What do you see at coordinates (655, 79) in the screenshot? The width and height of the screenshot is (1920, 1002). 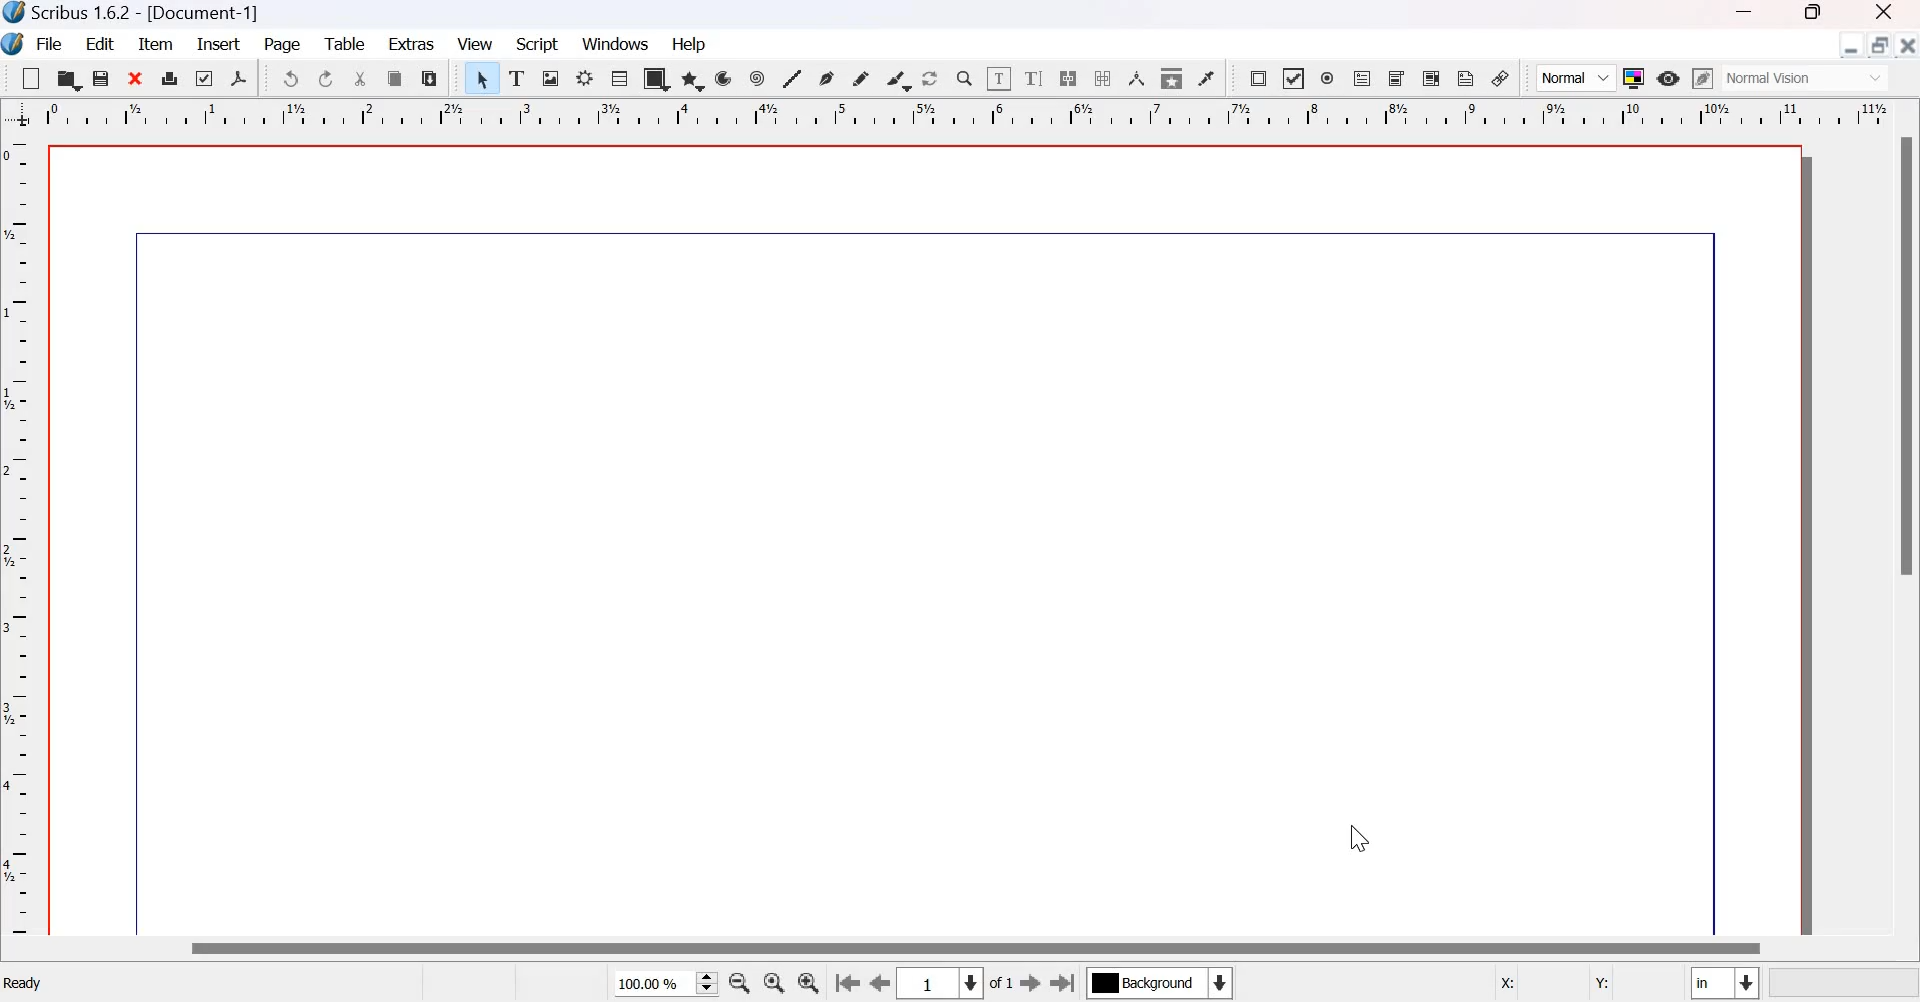 I see `shape` at bounding box center [655, 79].